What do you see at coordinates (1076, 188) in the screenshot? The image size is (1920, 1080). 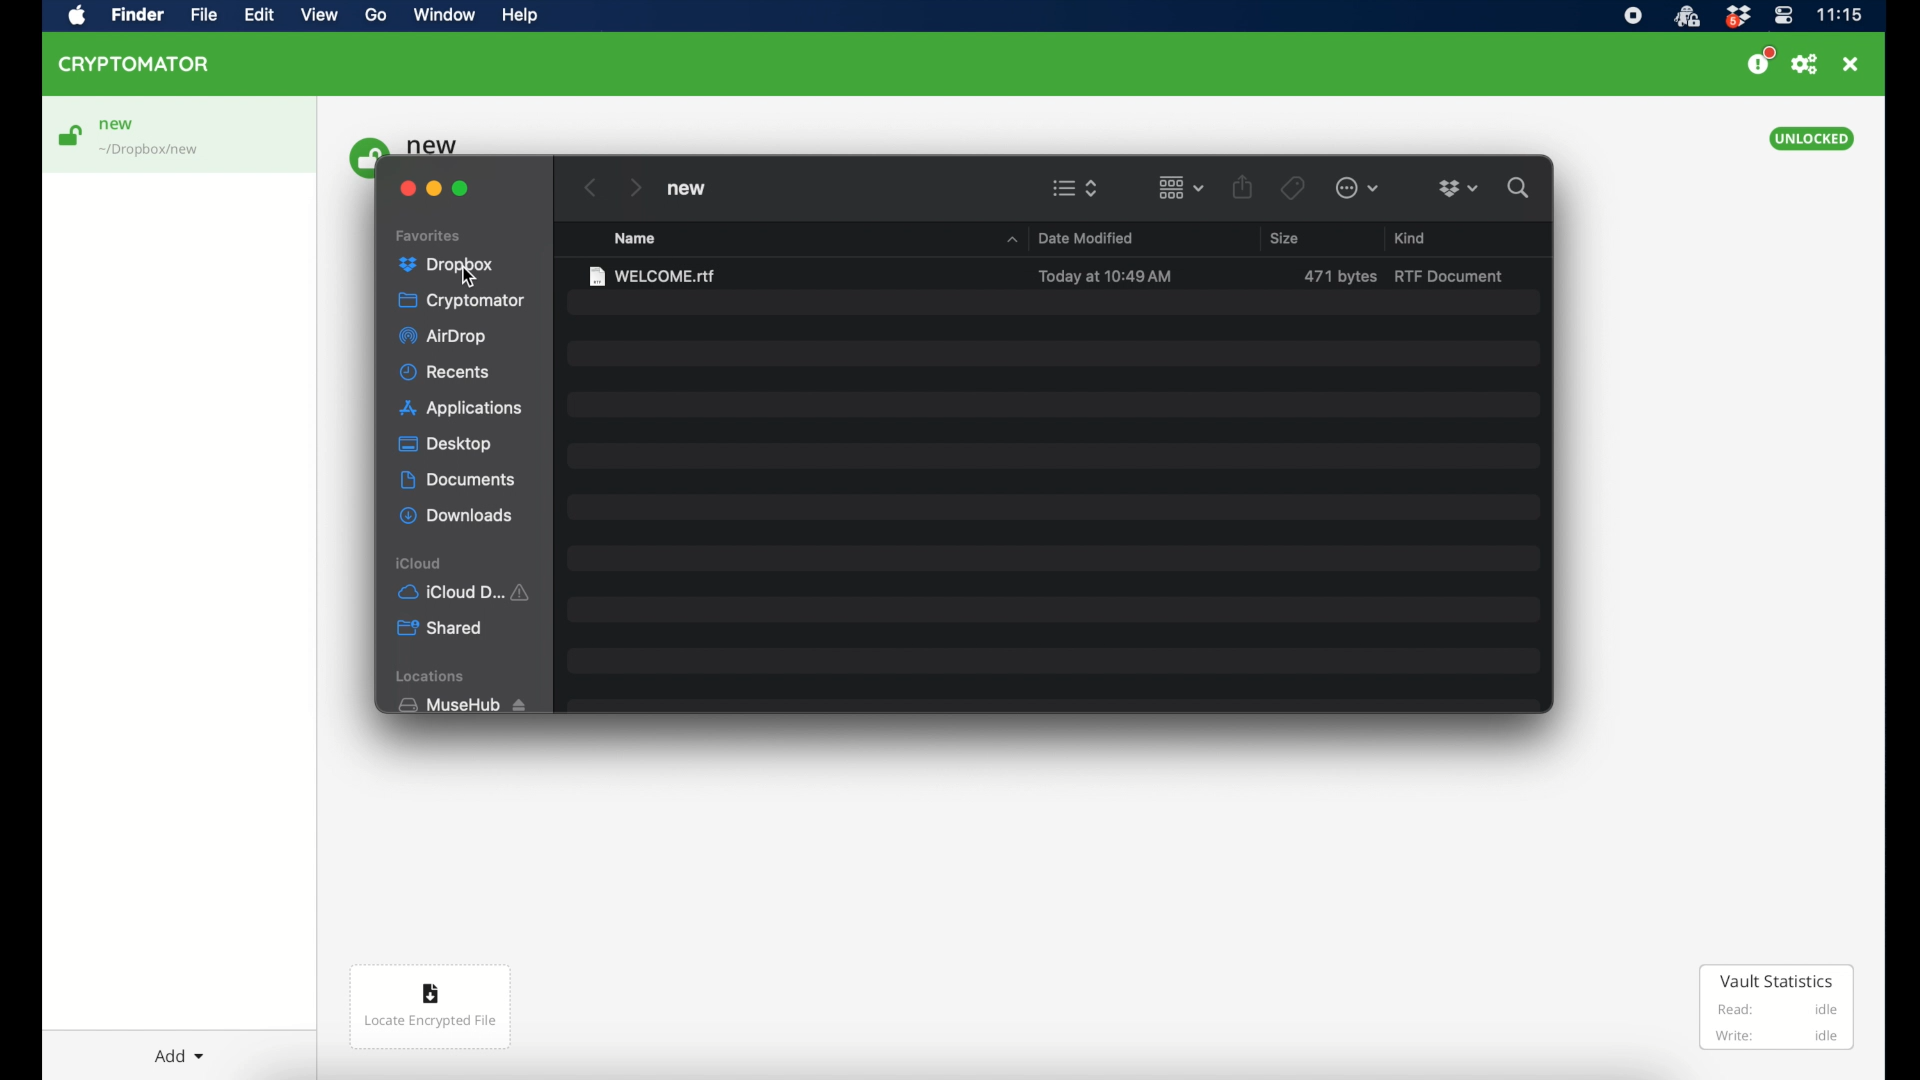 I see `view options` at bounding box center [1076, 188].